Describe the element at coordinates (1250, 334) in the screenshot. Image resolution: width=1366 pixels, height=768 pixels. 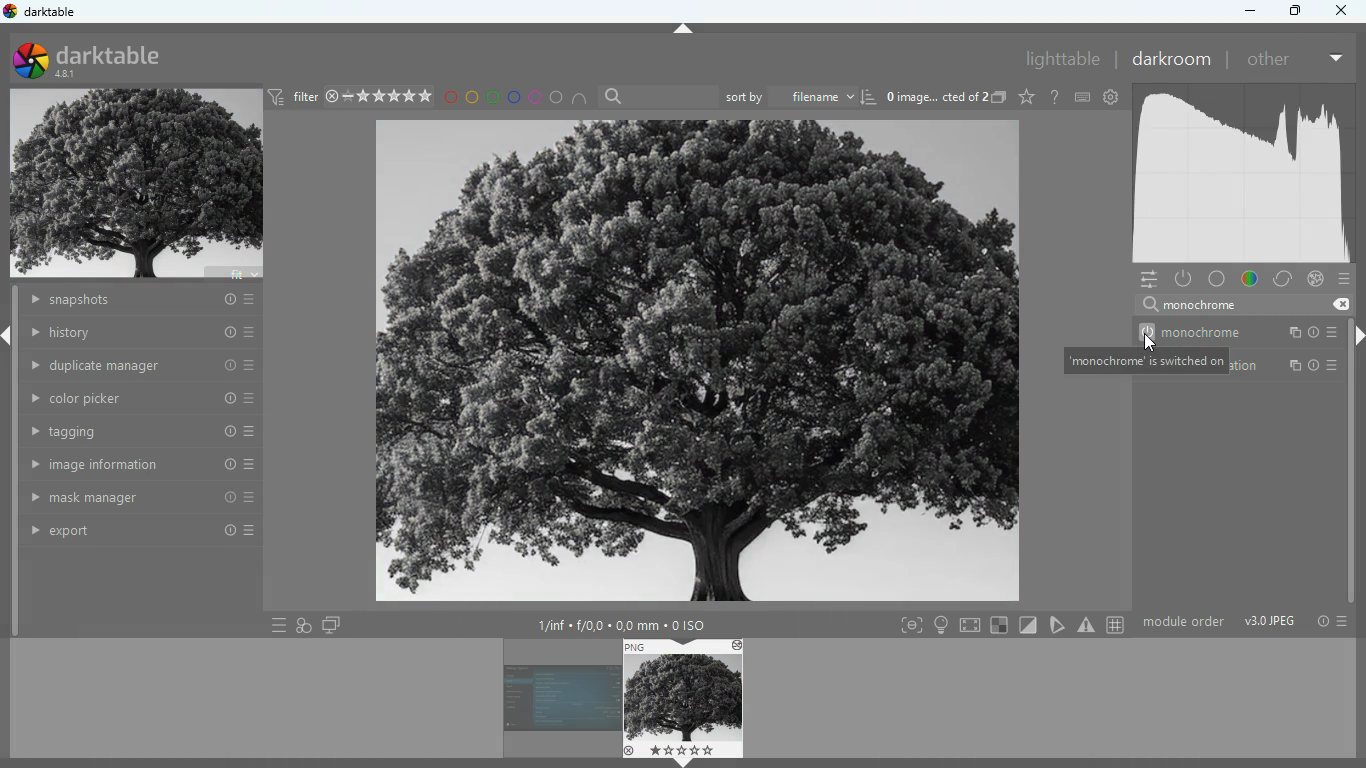
I see `monochorme` at that location.